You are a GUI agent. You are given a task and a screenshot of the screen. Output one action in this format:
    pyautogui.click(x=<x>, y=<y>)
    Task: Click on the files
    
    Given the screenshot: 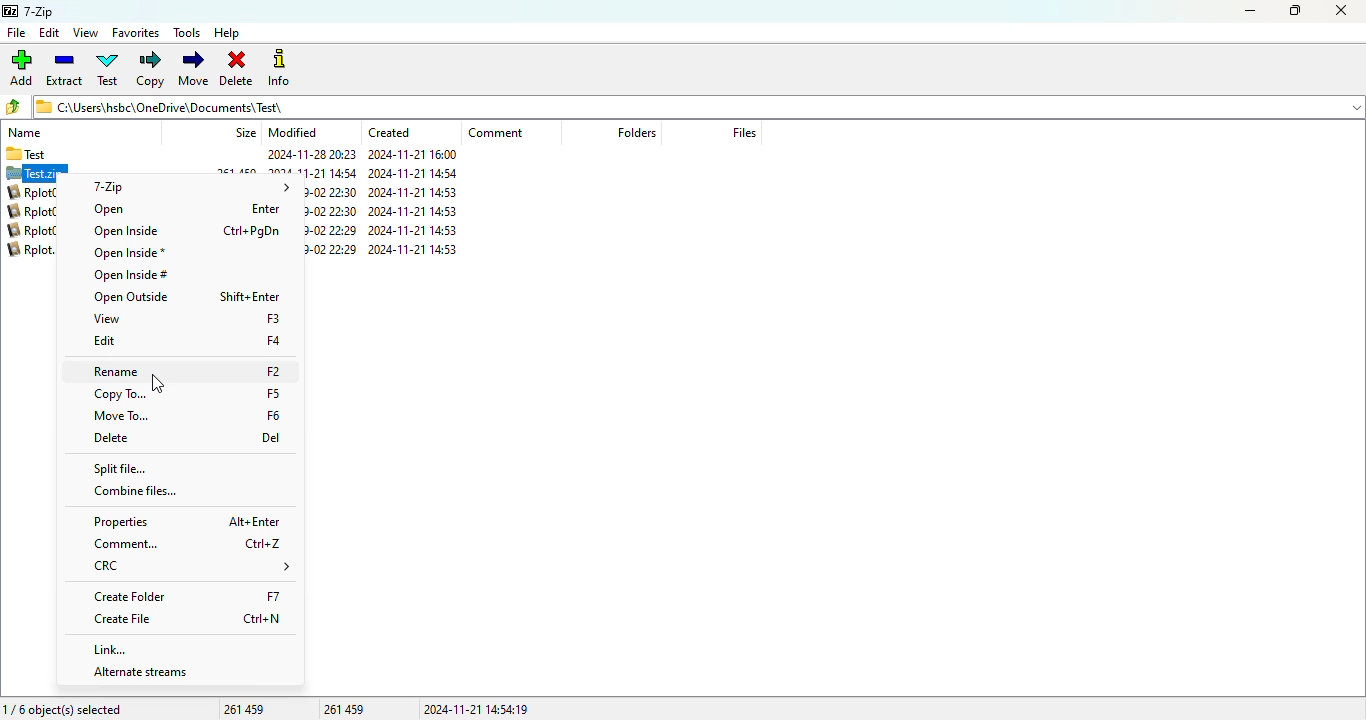 What is the action you would take?
    pyautogui.click(x=744, y=132)
    